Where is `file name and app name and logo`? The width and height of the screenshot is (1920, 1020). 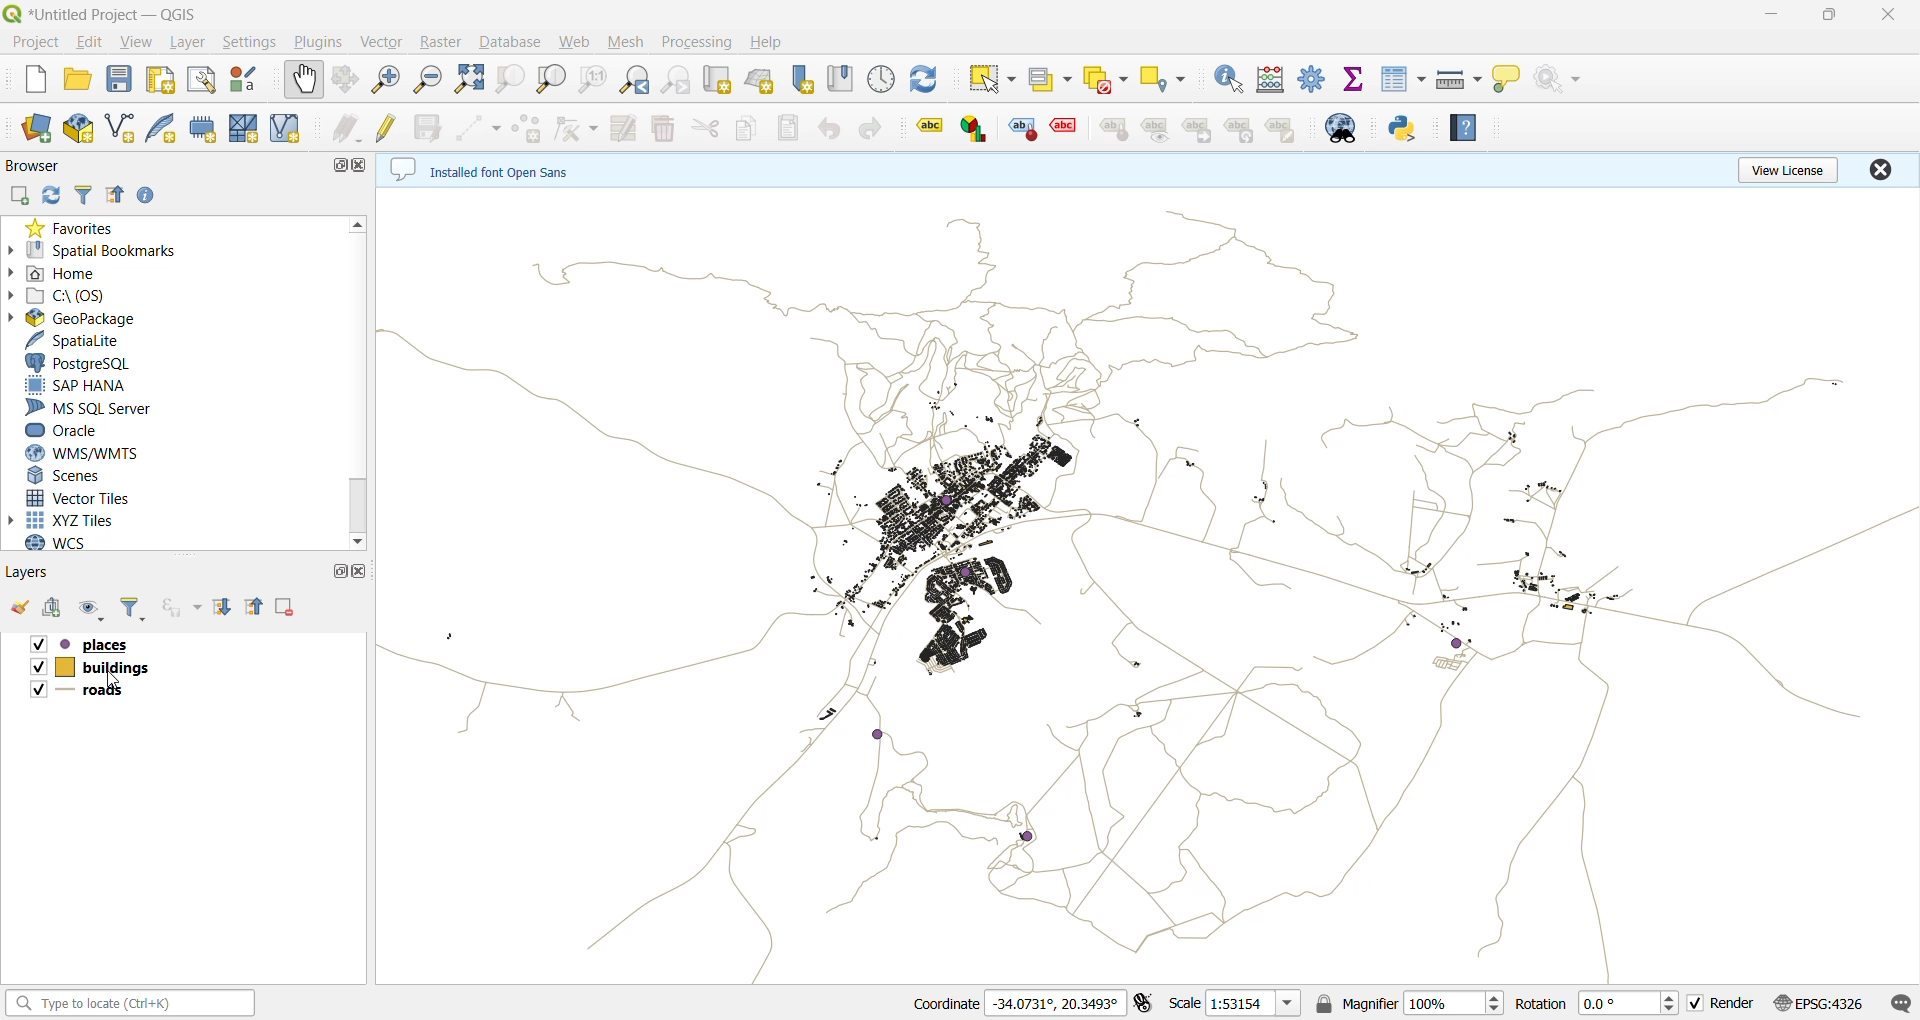
file name and app name and logo is located at coordinates (115, 14).